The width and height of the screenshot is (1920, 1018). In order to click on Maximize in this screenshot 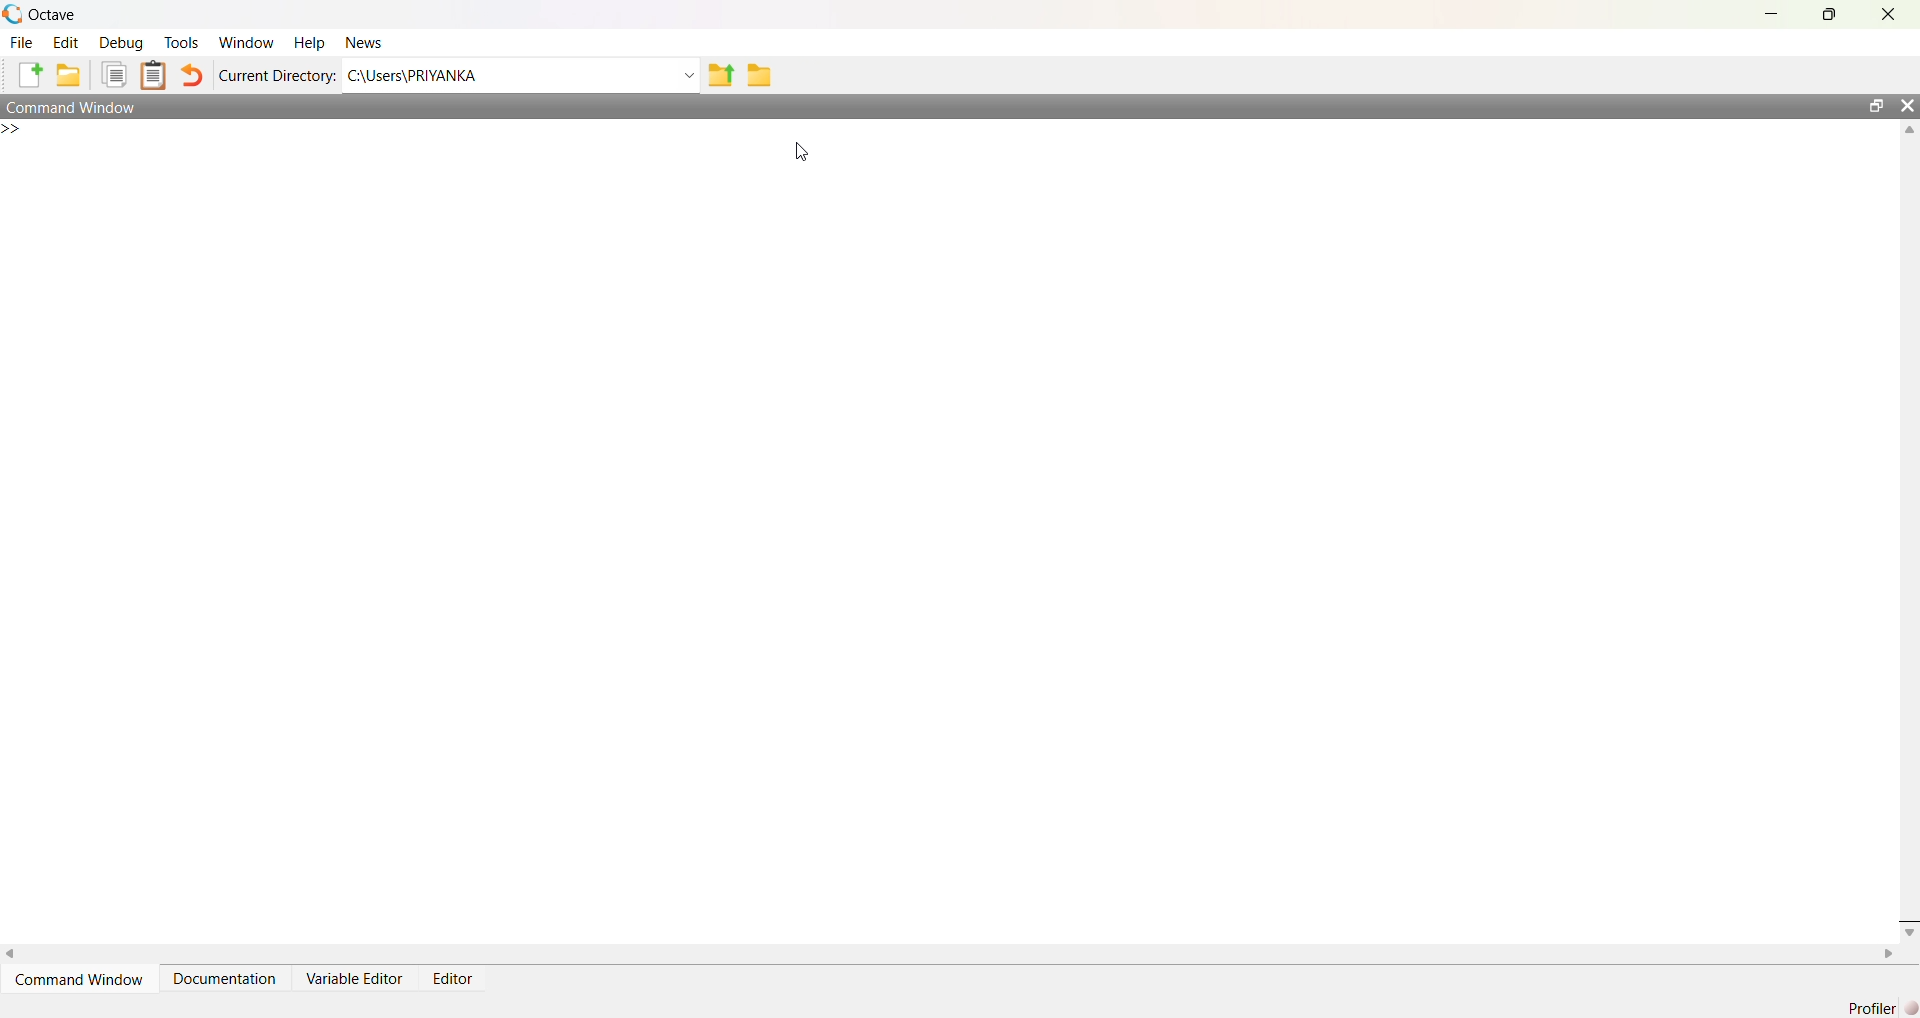, I will do `click(1879, 106)`.